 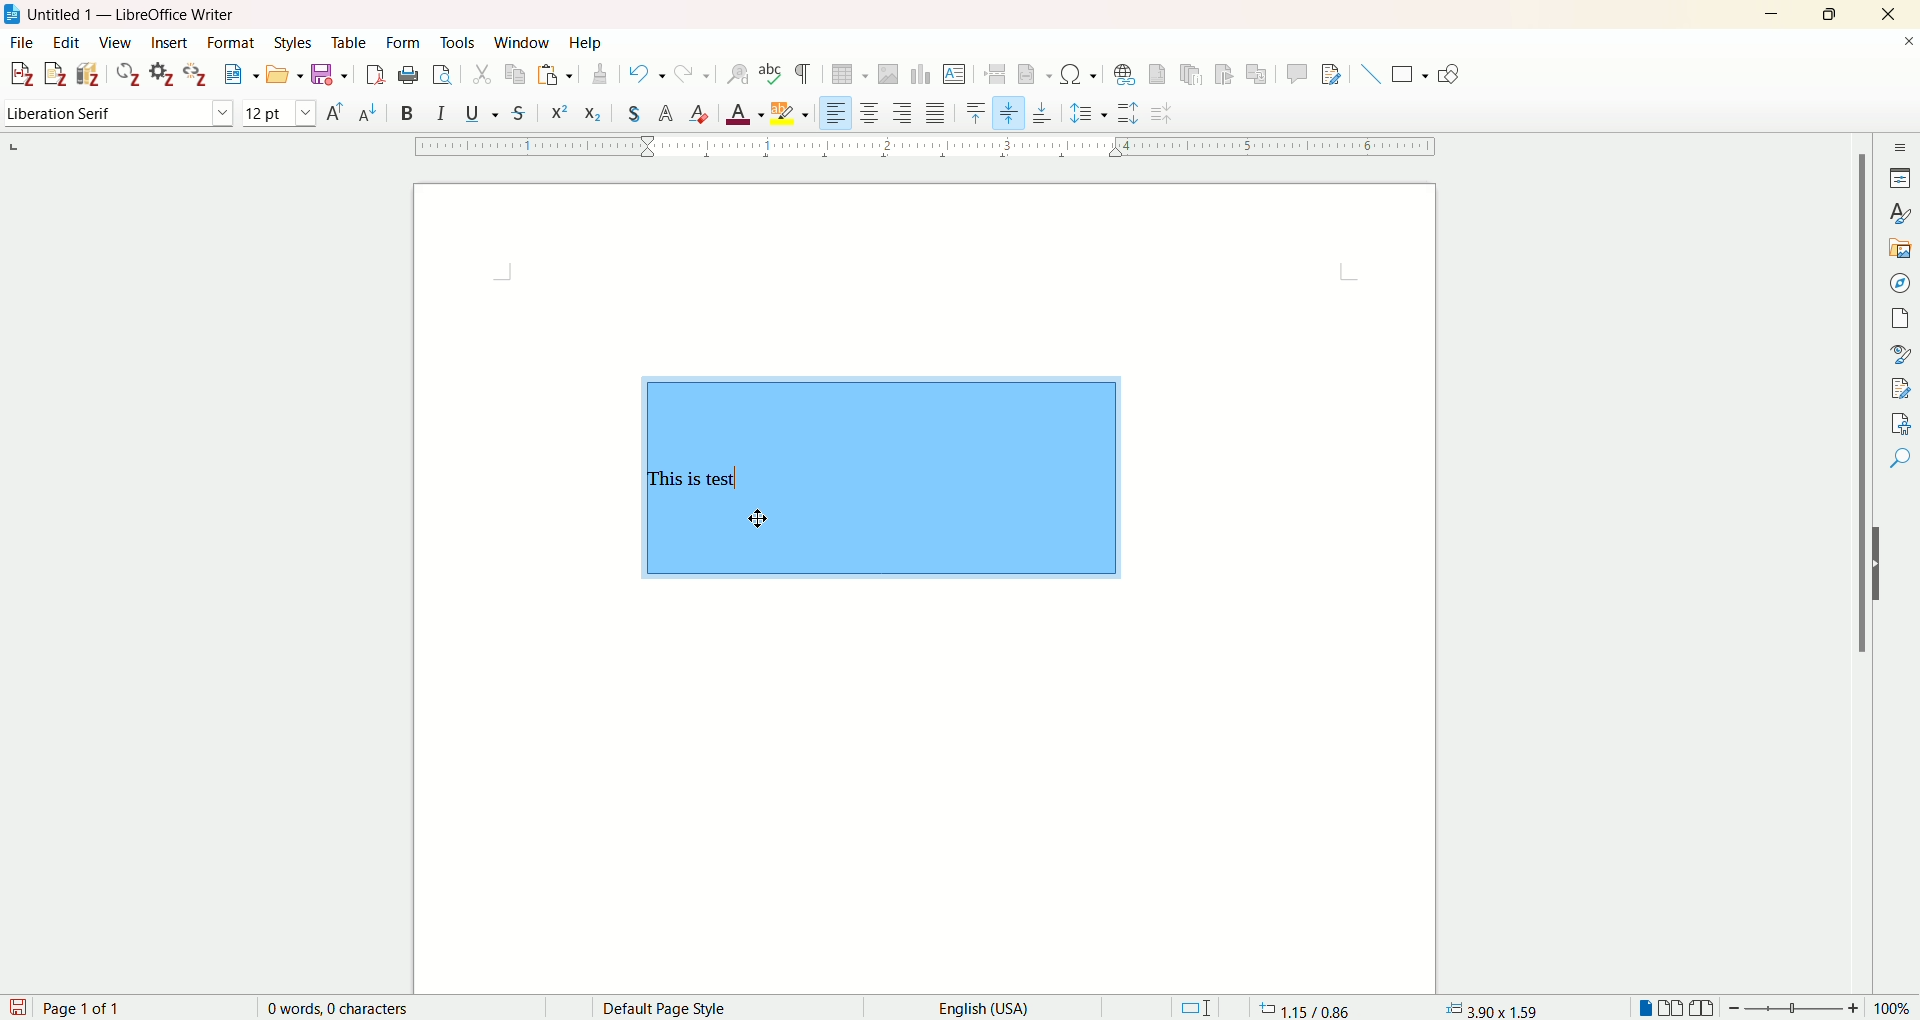 What do you see at coordinates (967, 479) in the screenshot?
I see `Shape` at bounding box center [967, 479].